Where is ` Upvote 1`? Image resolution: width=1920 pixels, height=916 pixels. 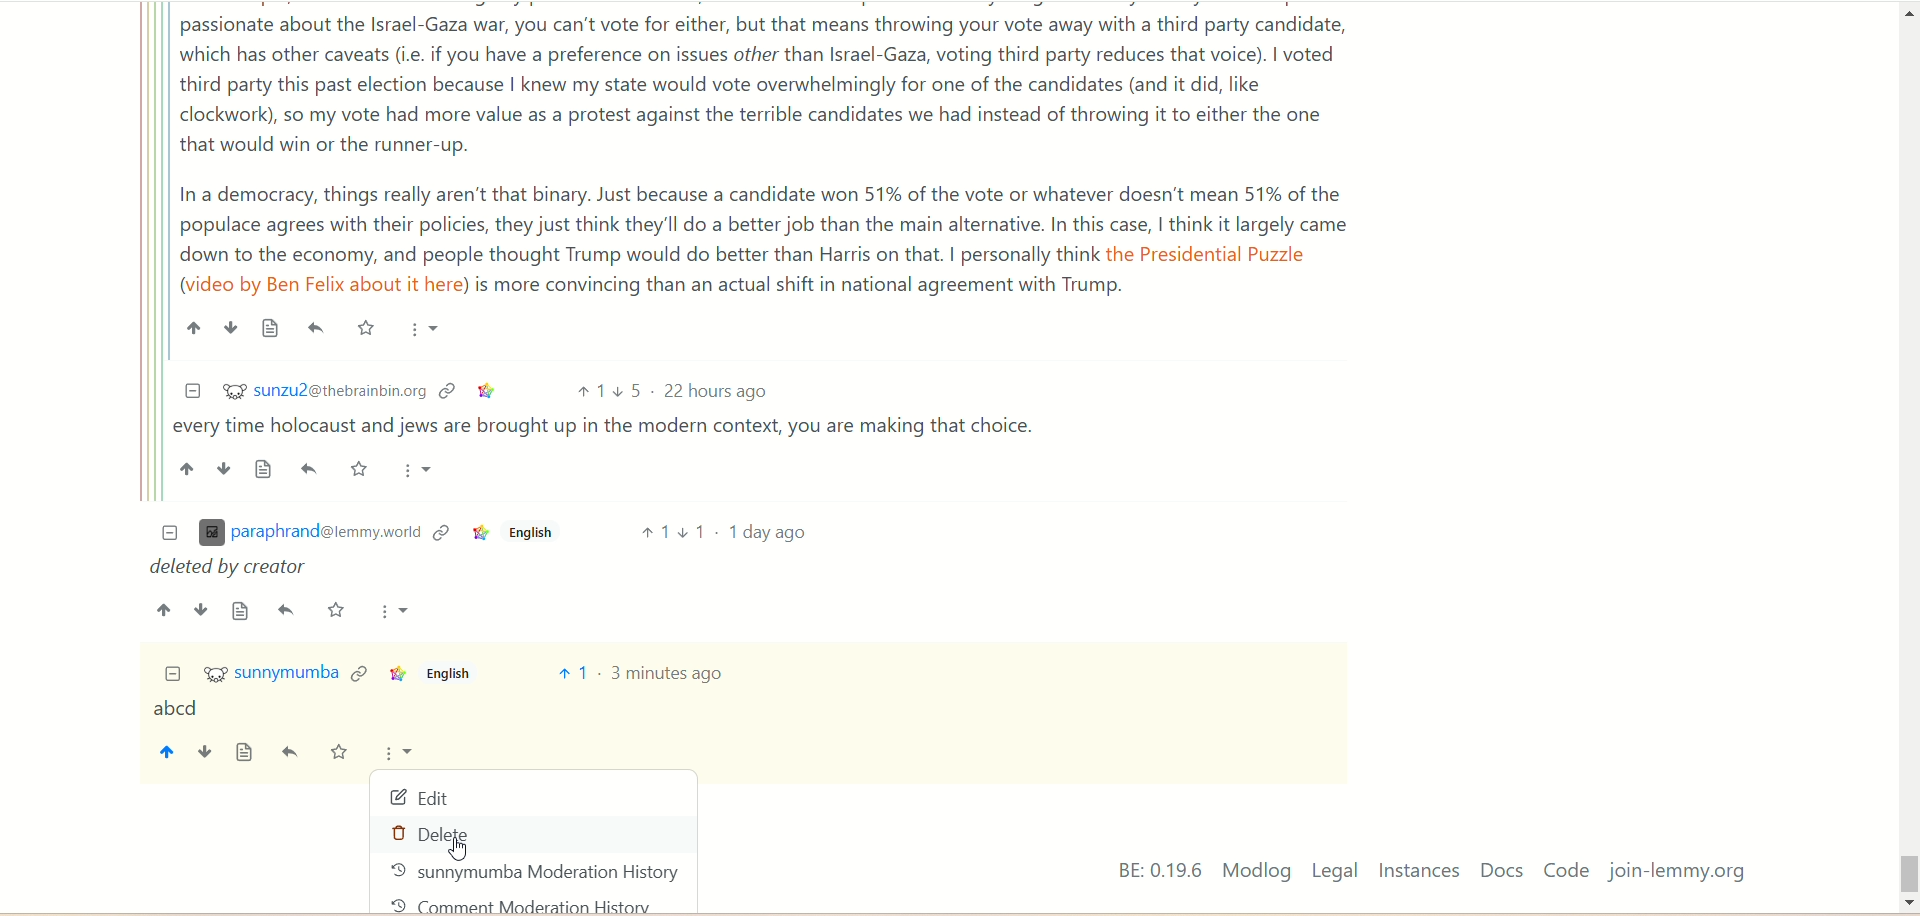
 Upvote 1 is located at coordinates (653, 531).